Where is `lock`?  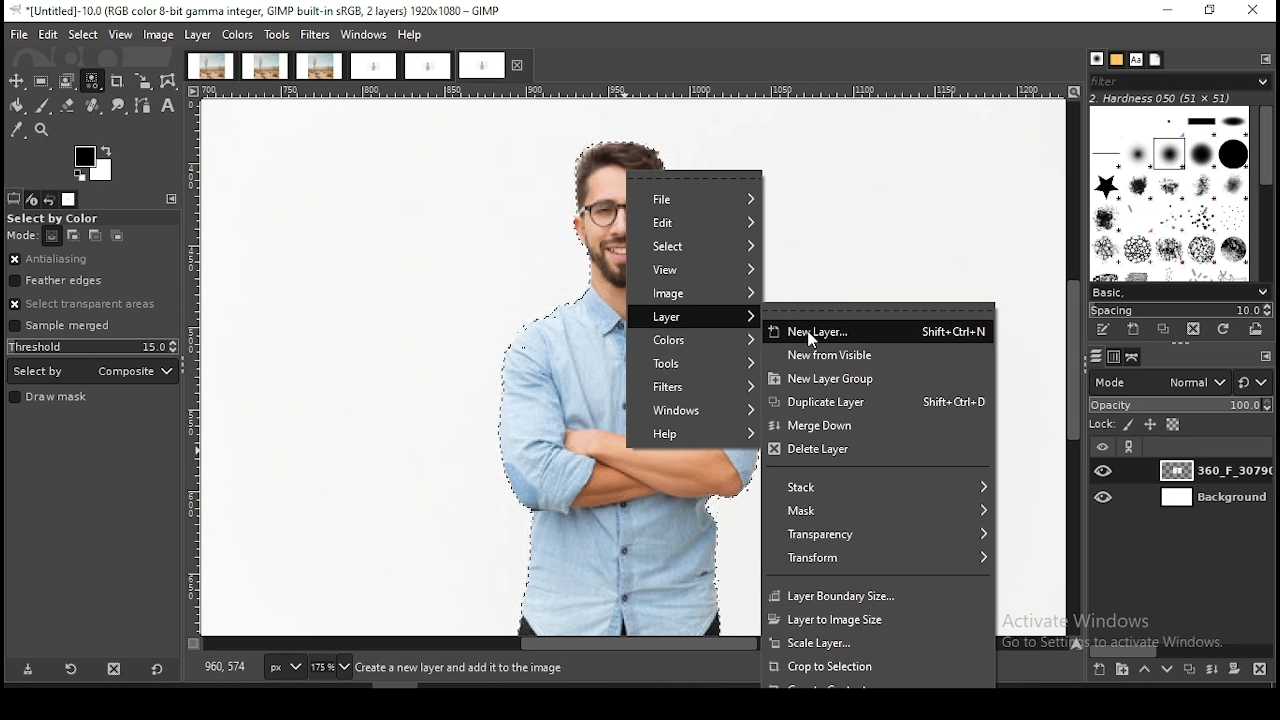 lock is located at coordinates (1100, 425).